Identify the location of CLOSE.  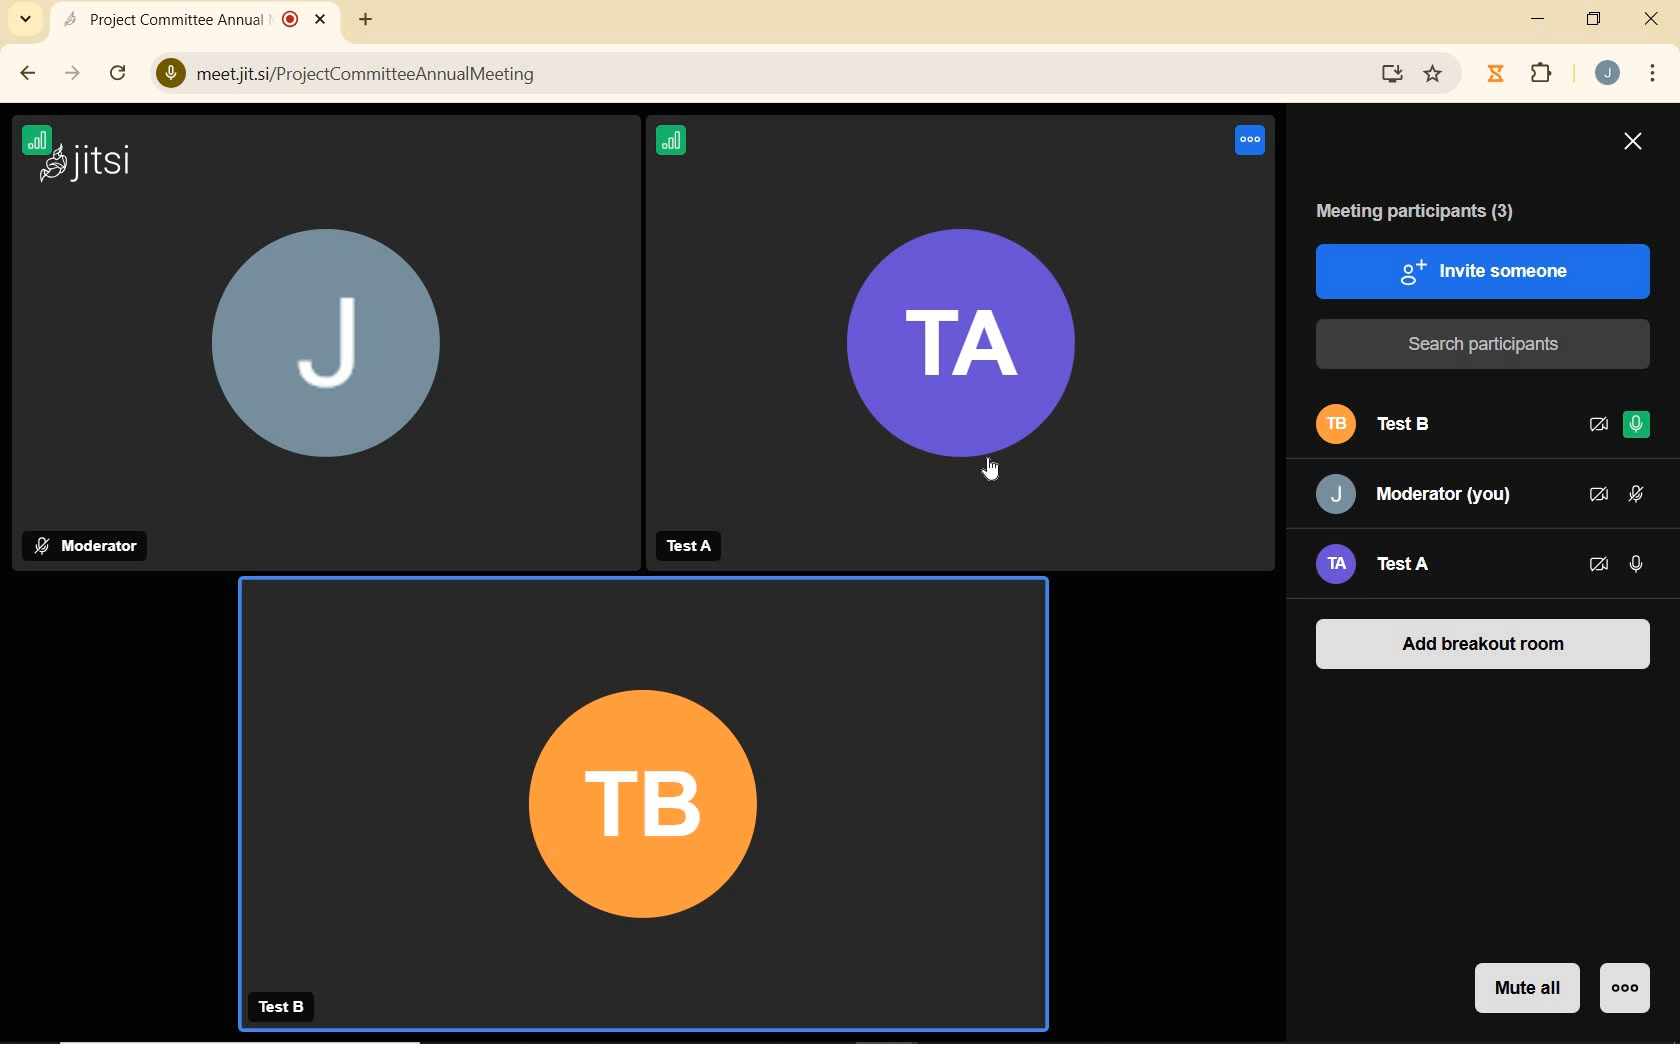
(1653, 19).